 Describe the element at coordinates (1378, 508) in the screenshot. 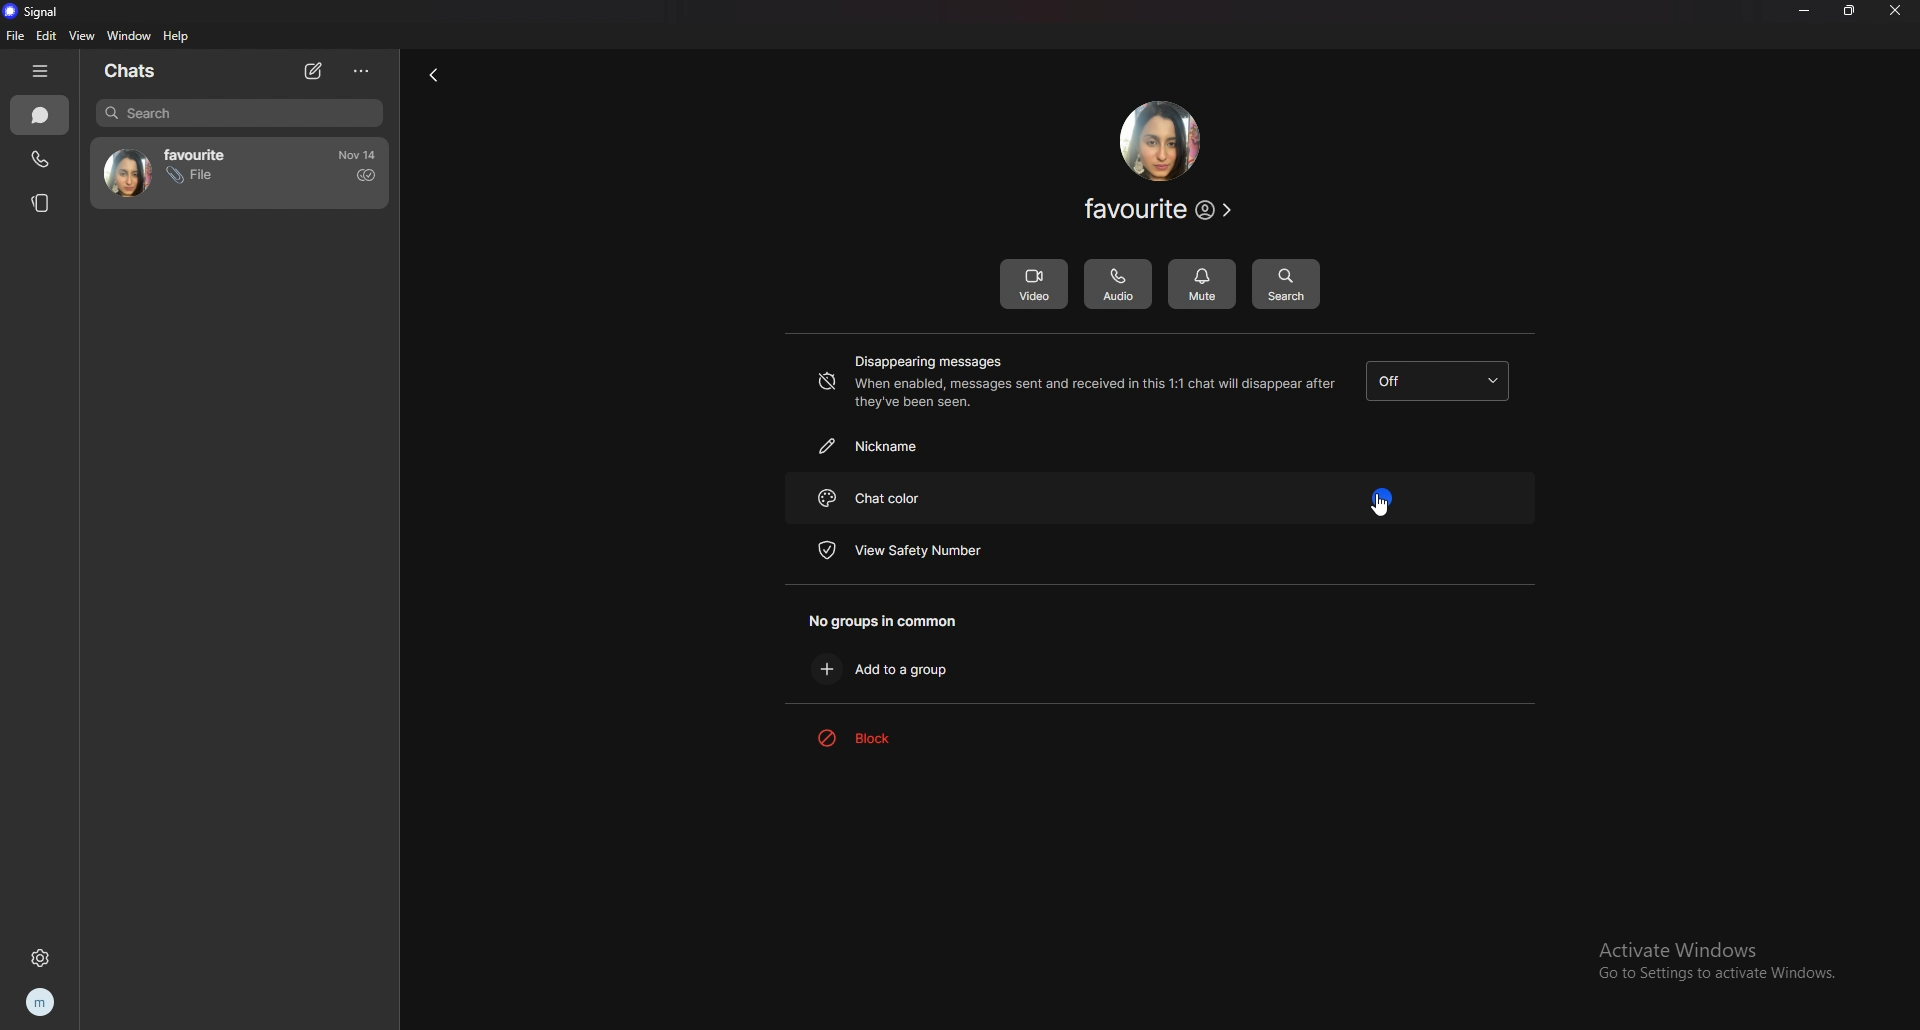

I see `cursor` at that location.